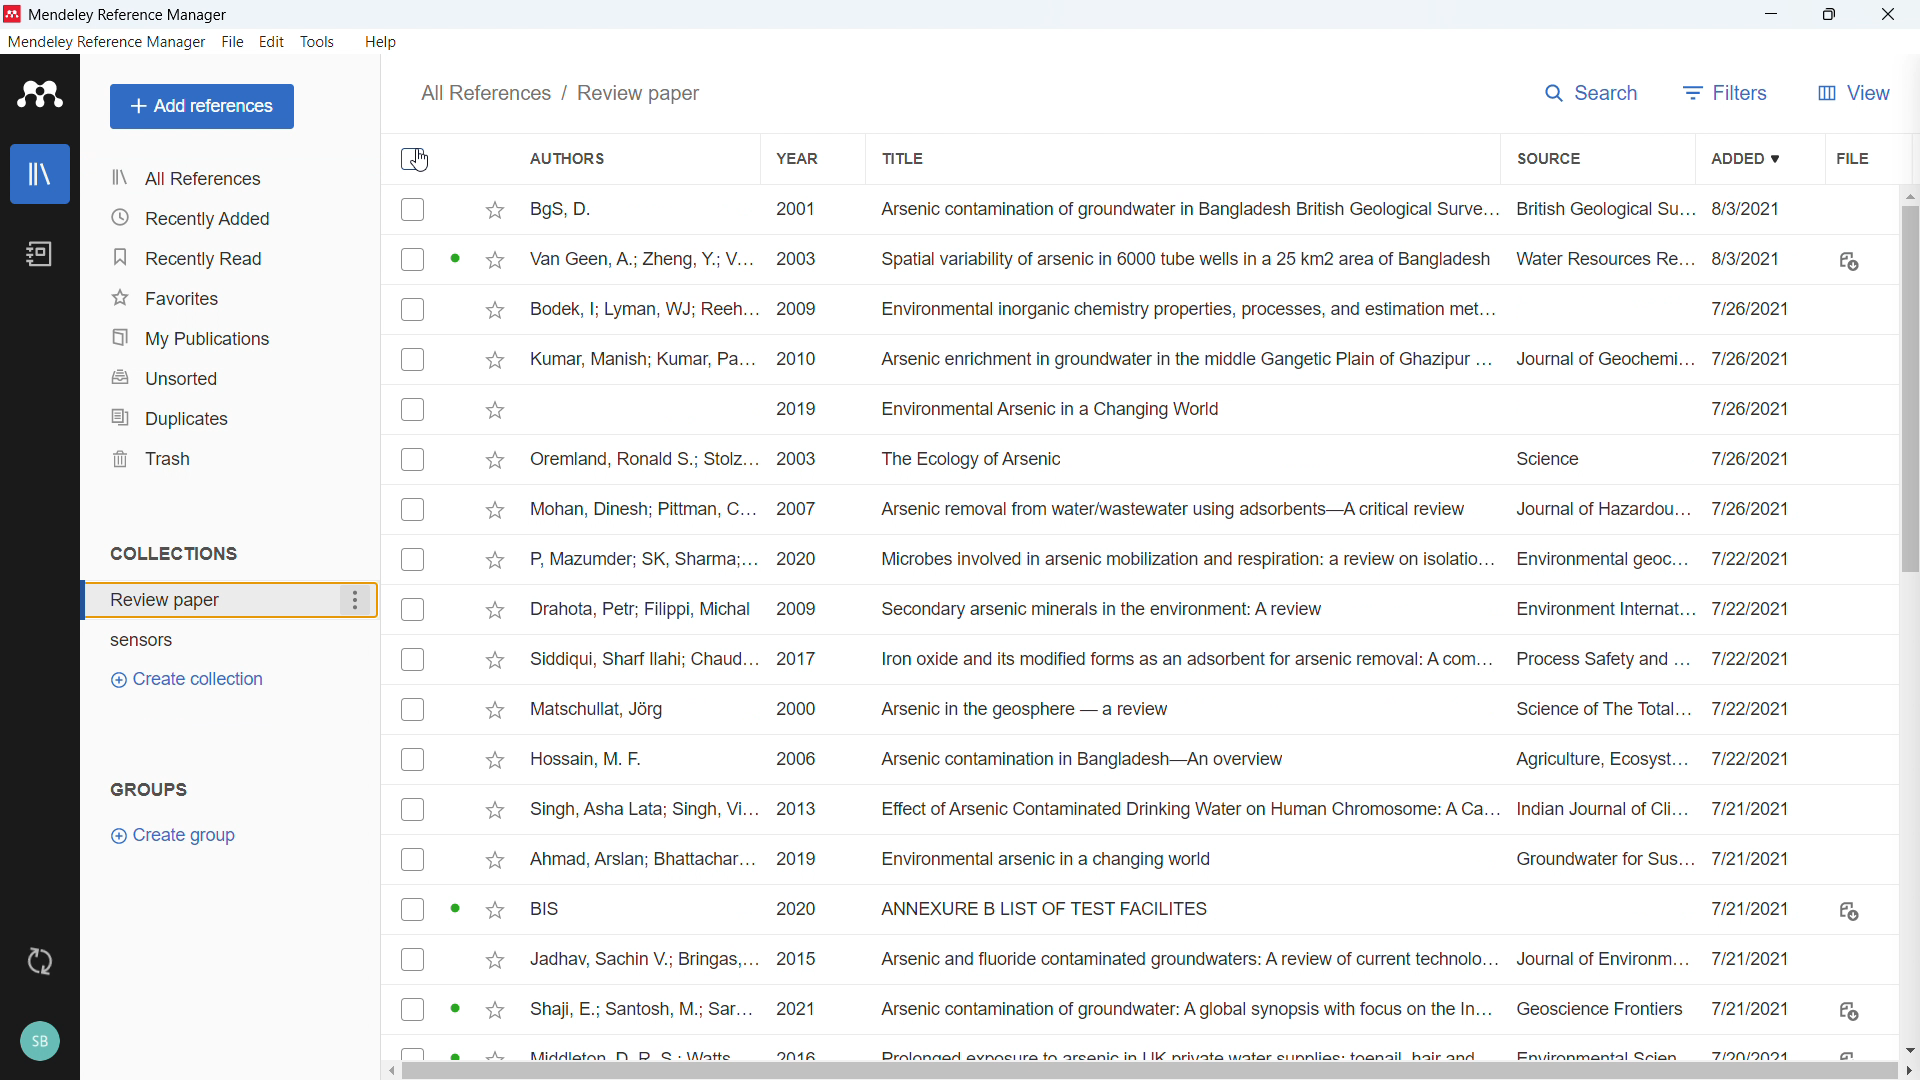 The width and height of the screenshot is (1920, 1080). I want to click on Rezaei, Janali; Bouteh, Eh... 2020 Evaluation of membrane bioreactor-hollow fiber (MBR-HF) pilot performance i... Journal of Environm... 10/22/2024, so click(1164, 808).